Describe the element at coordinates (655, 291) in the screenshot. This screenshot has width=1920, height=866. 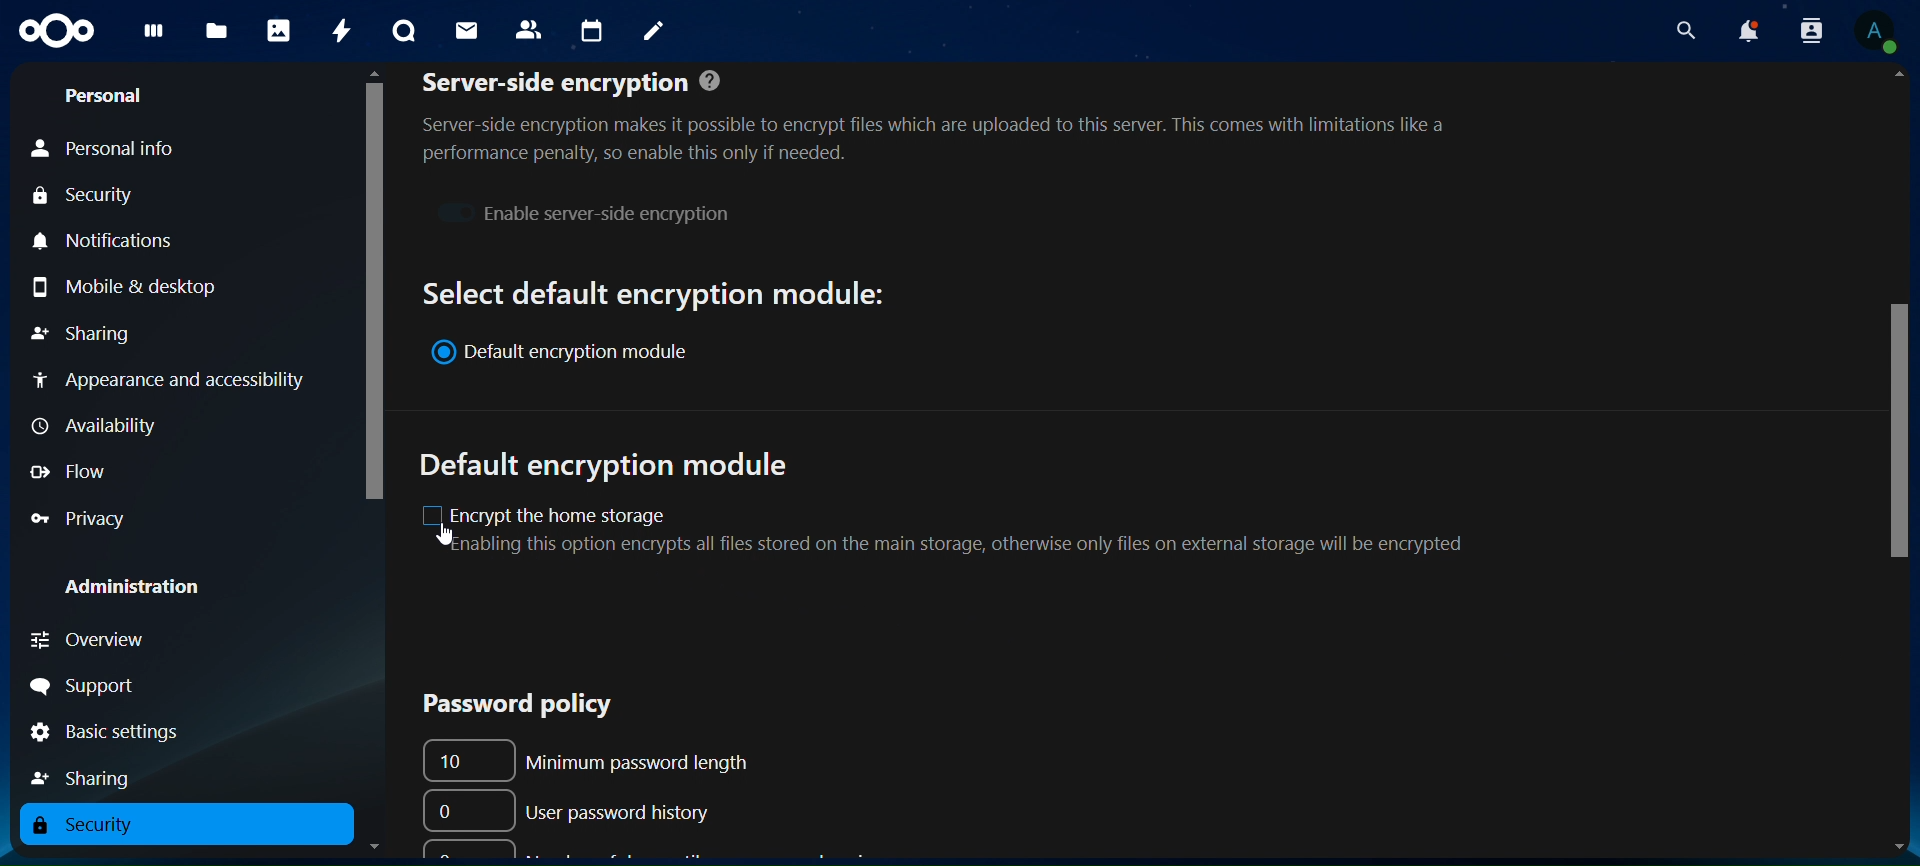
I see `text` at that location.